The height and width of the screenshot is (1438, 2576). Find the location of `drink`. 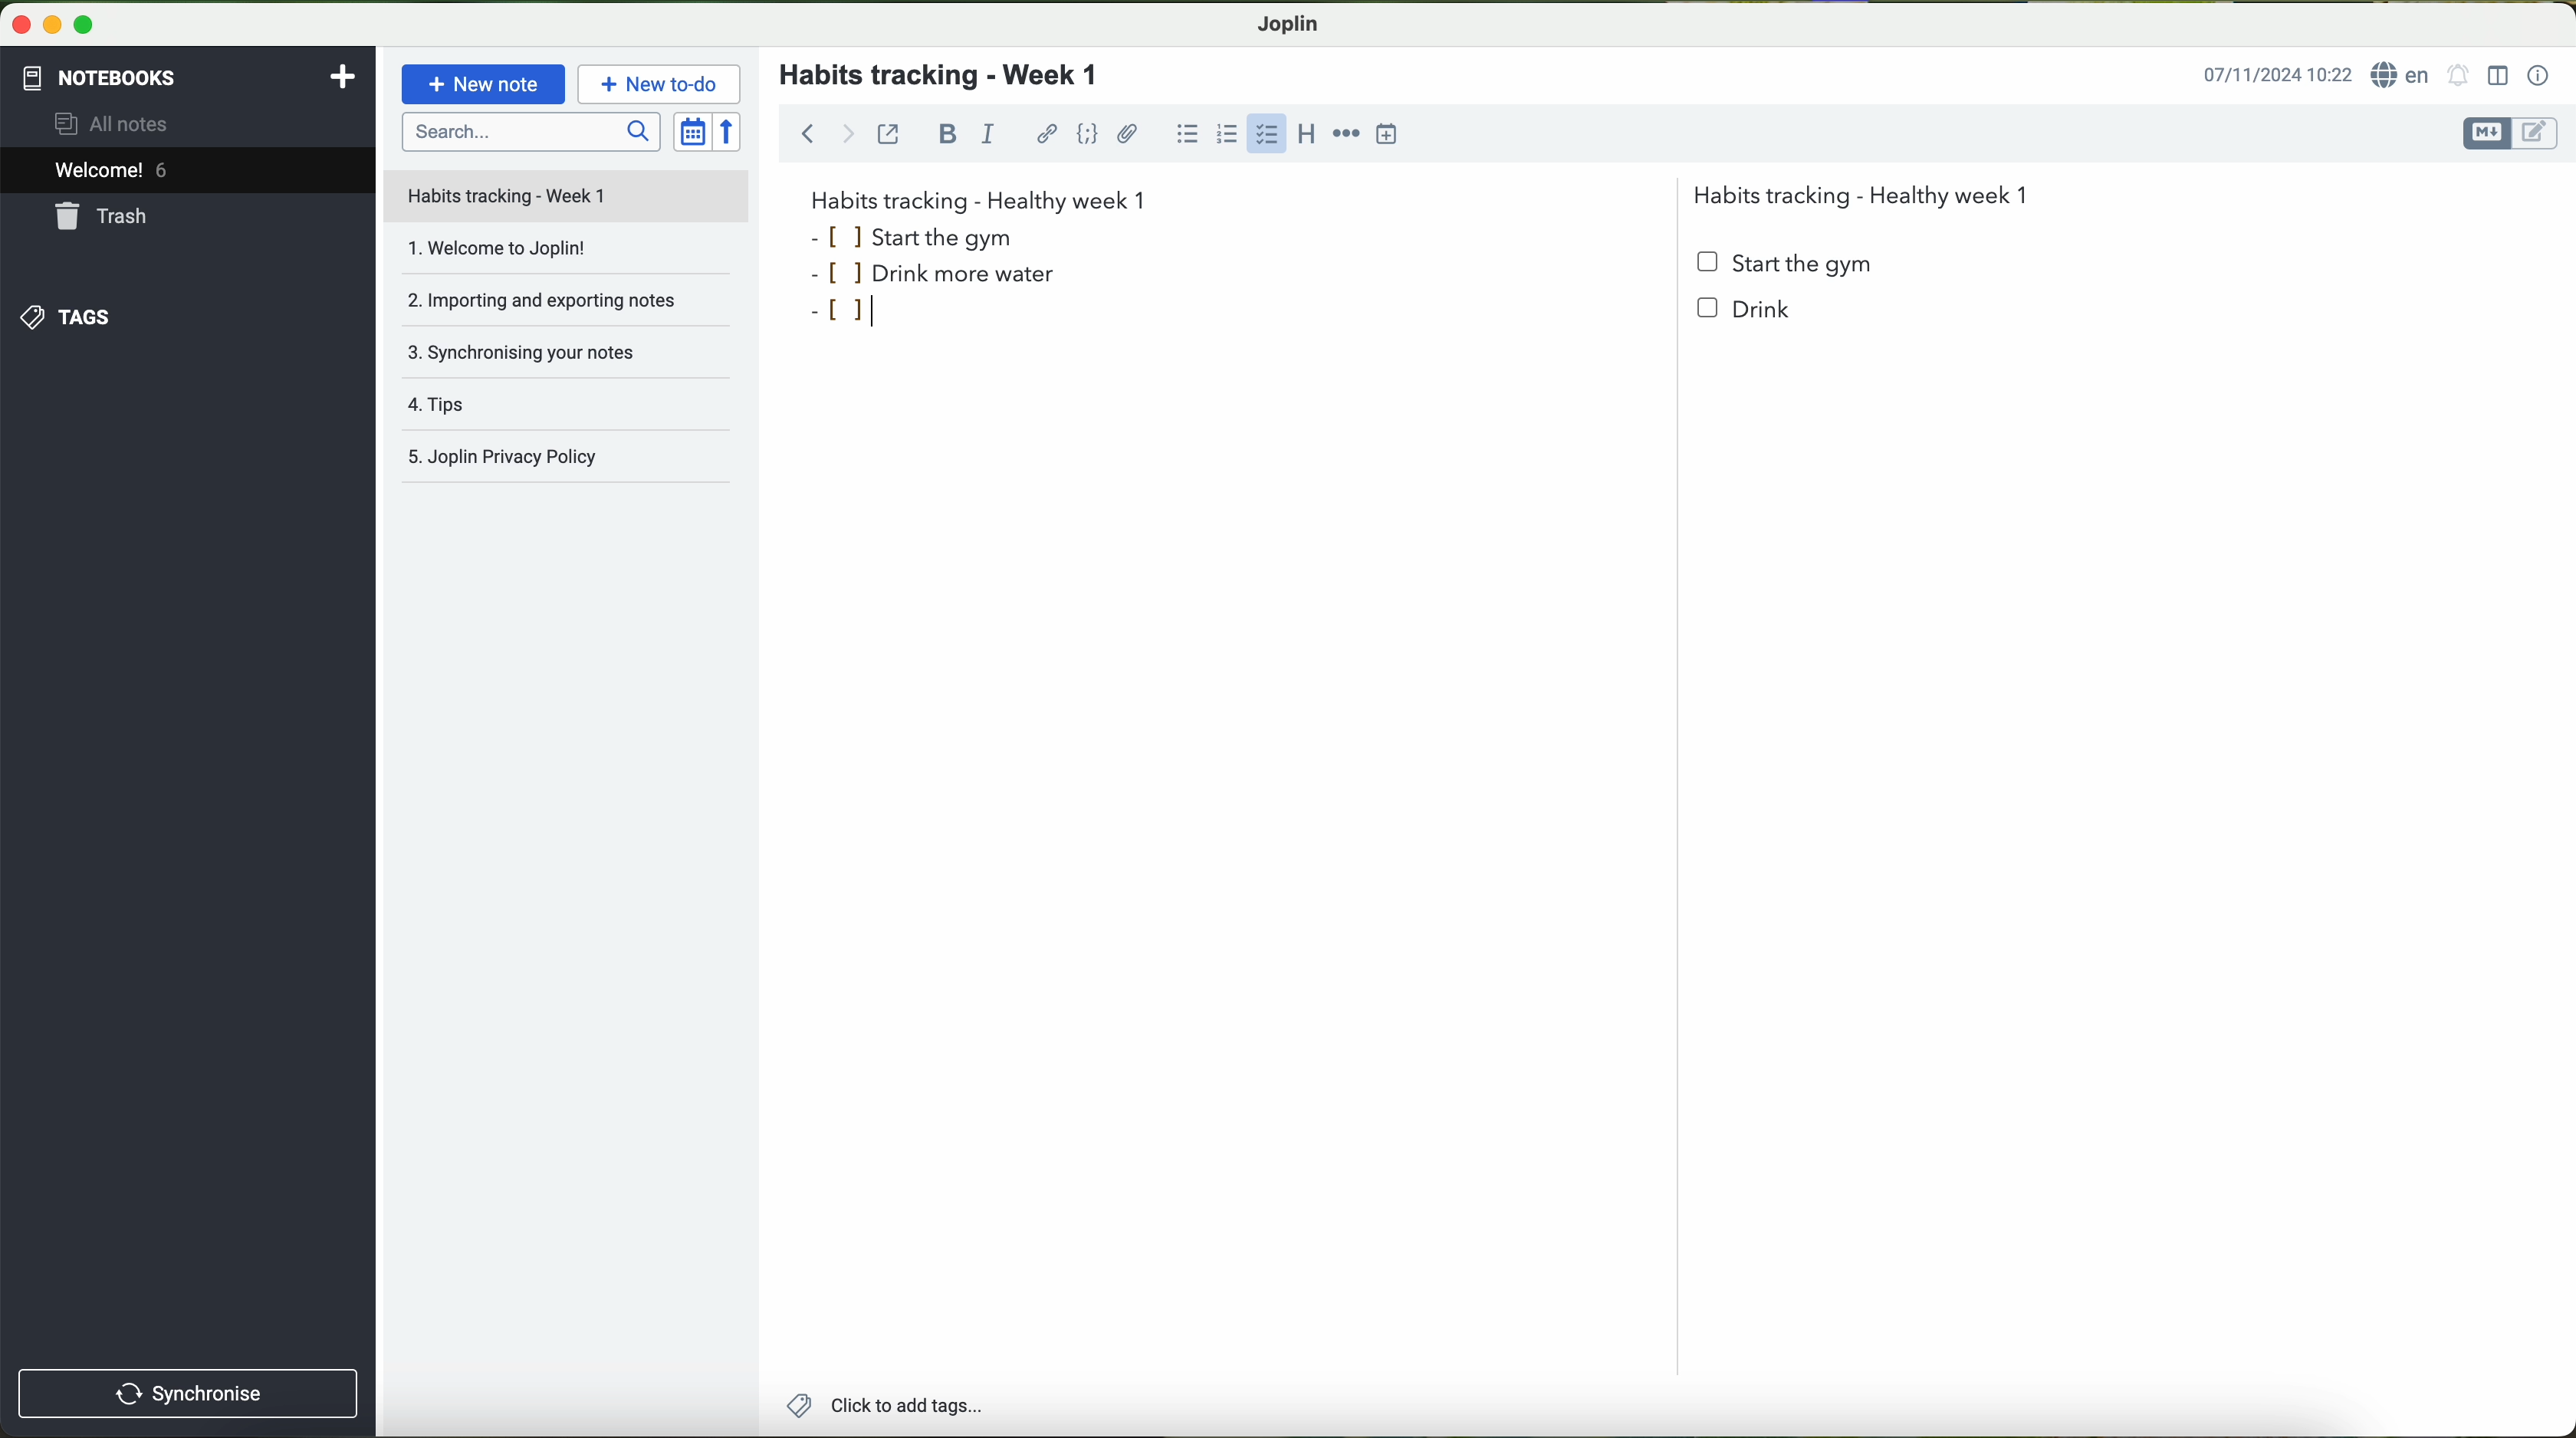

drink is located at coordinates (1752, 321).